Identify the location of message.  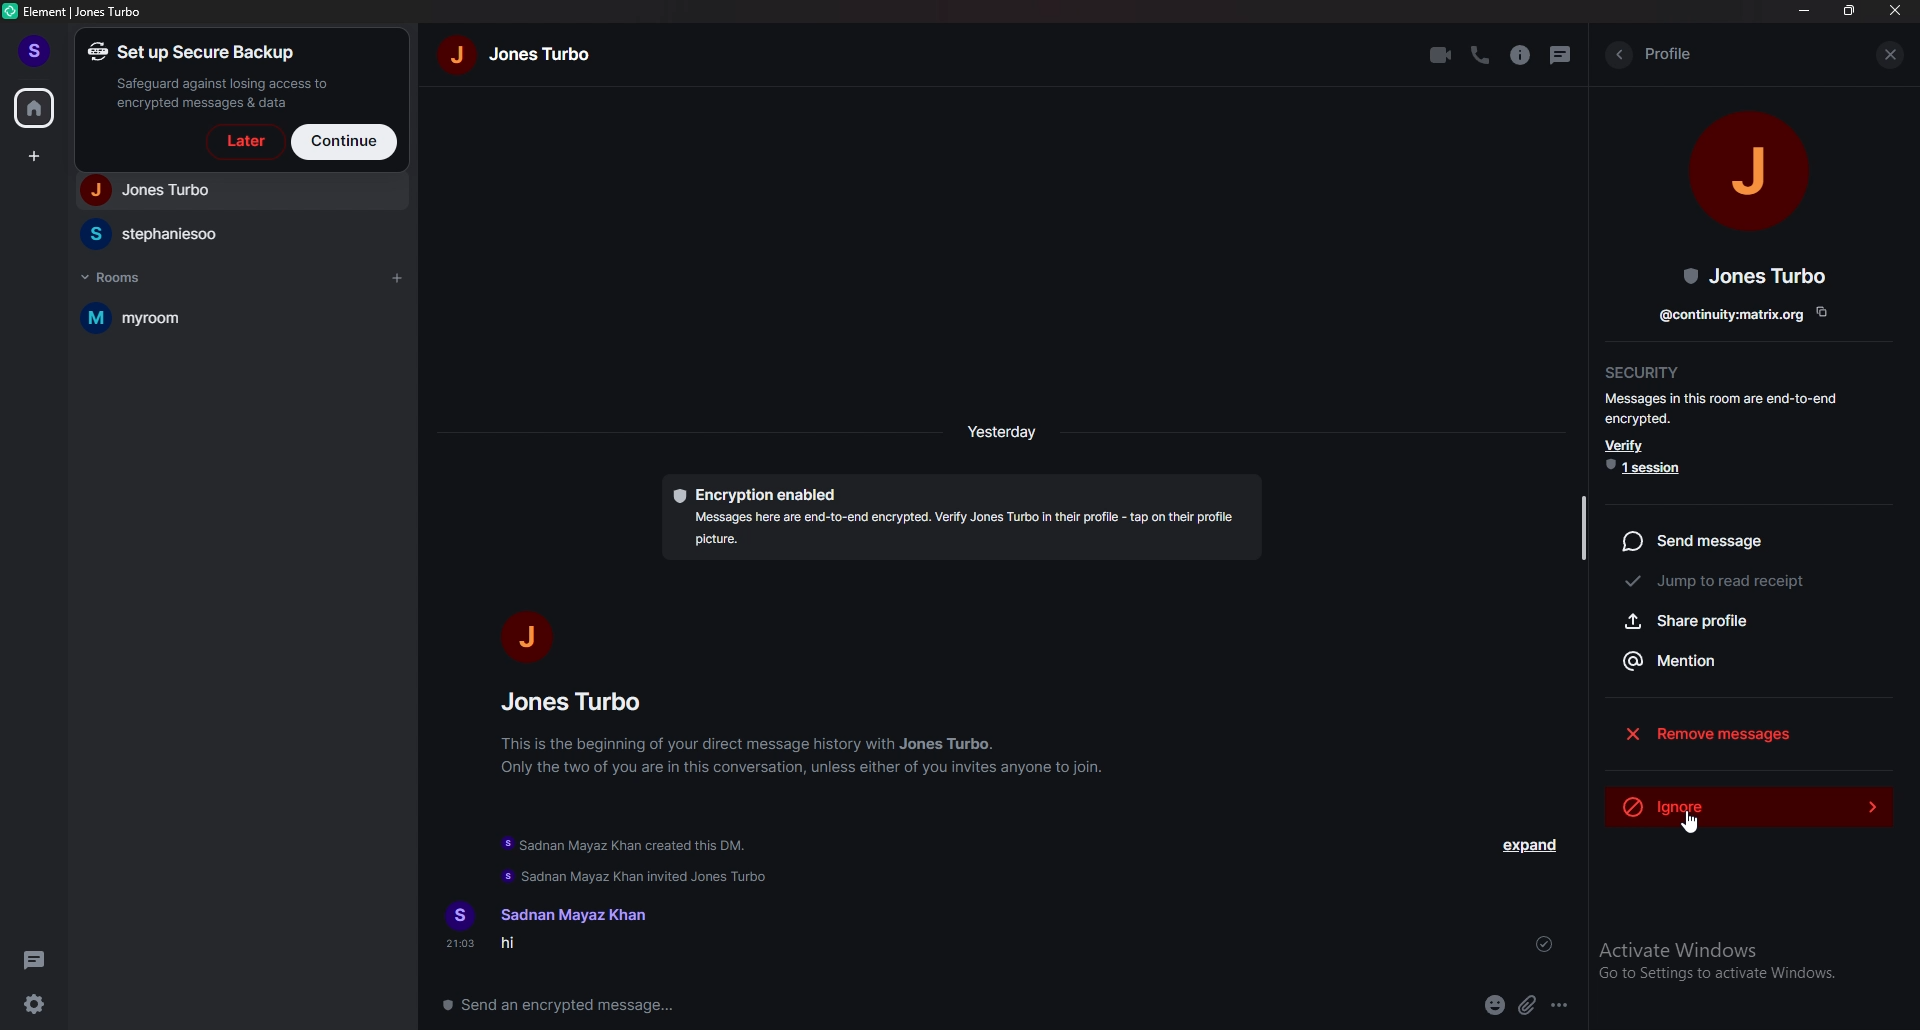
(564, 946).